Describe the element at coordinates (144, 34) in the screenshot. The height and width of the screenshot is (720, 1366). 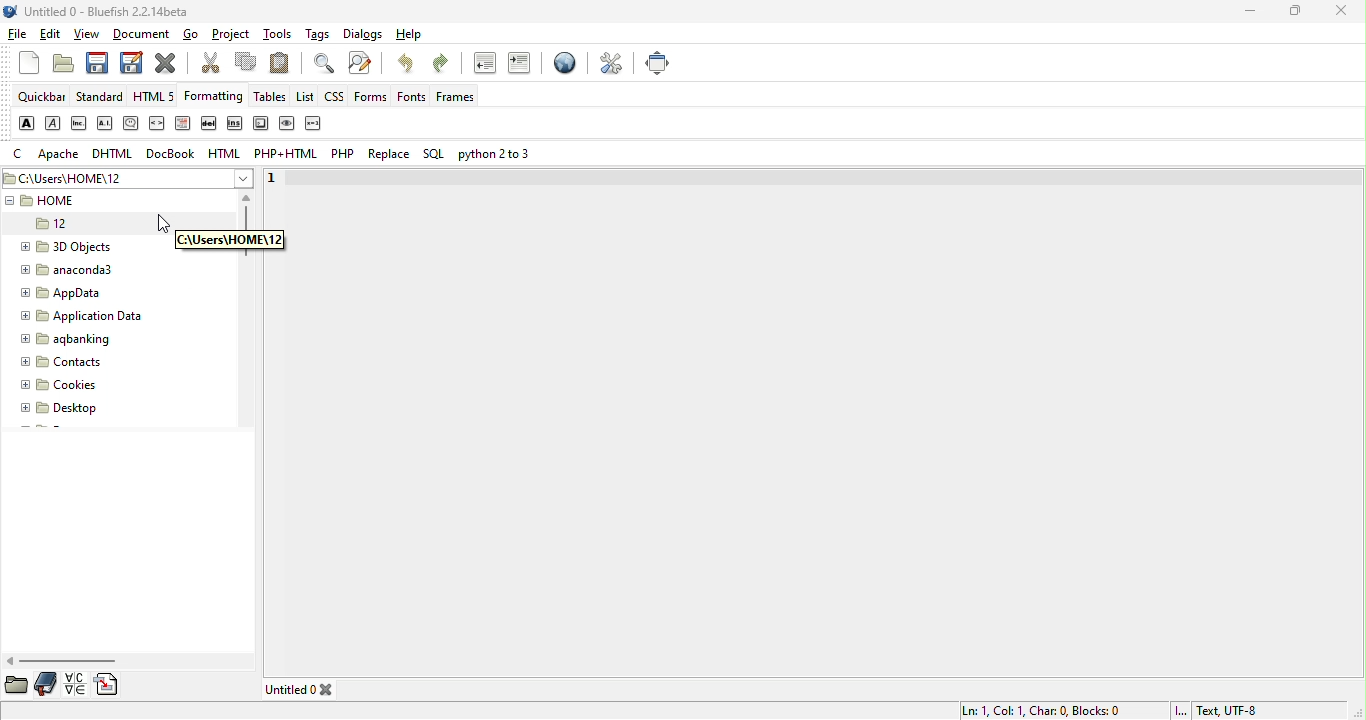
I see `document ` at that location.